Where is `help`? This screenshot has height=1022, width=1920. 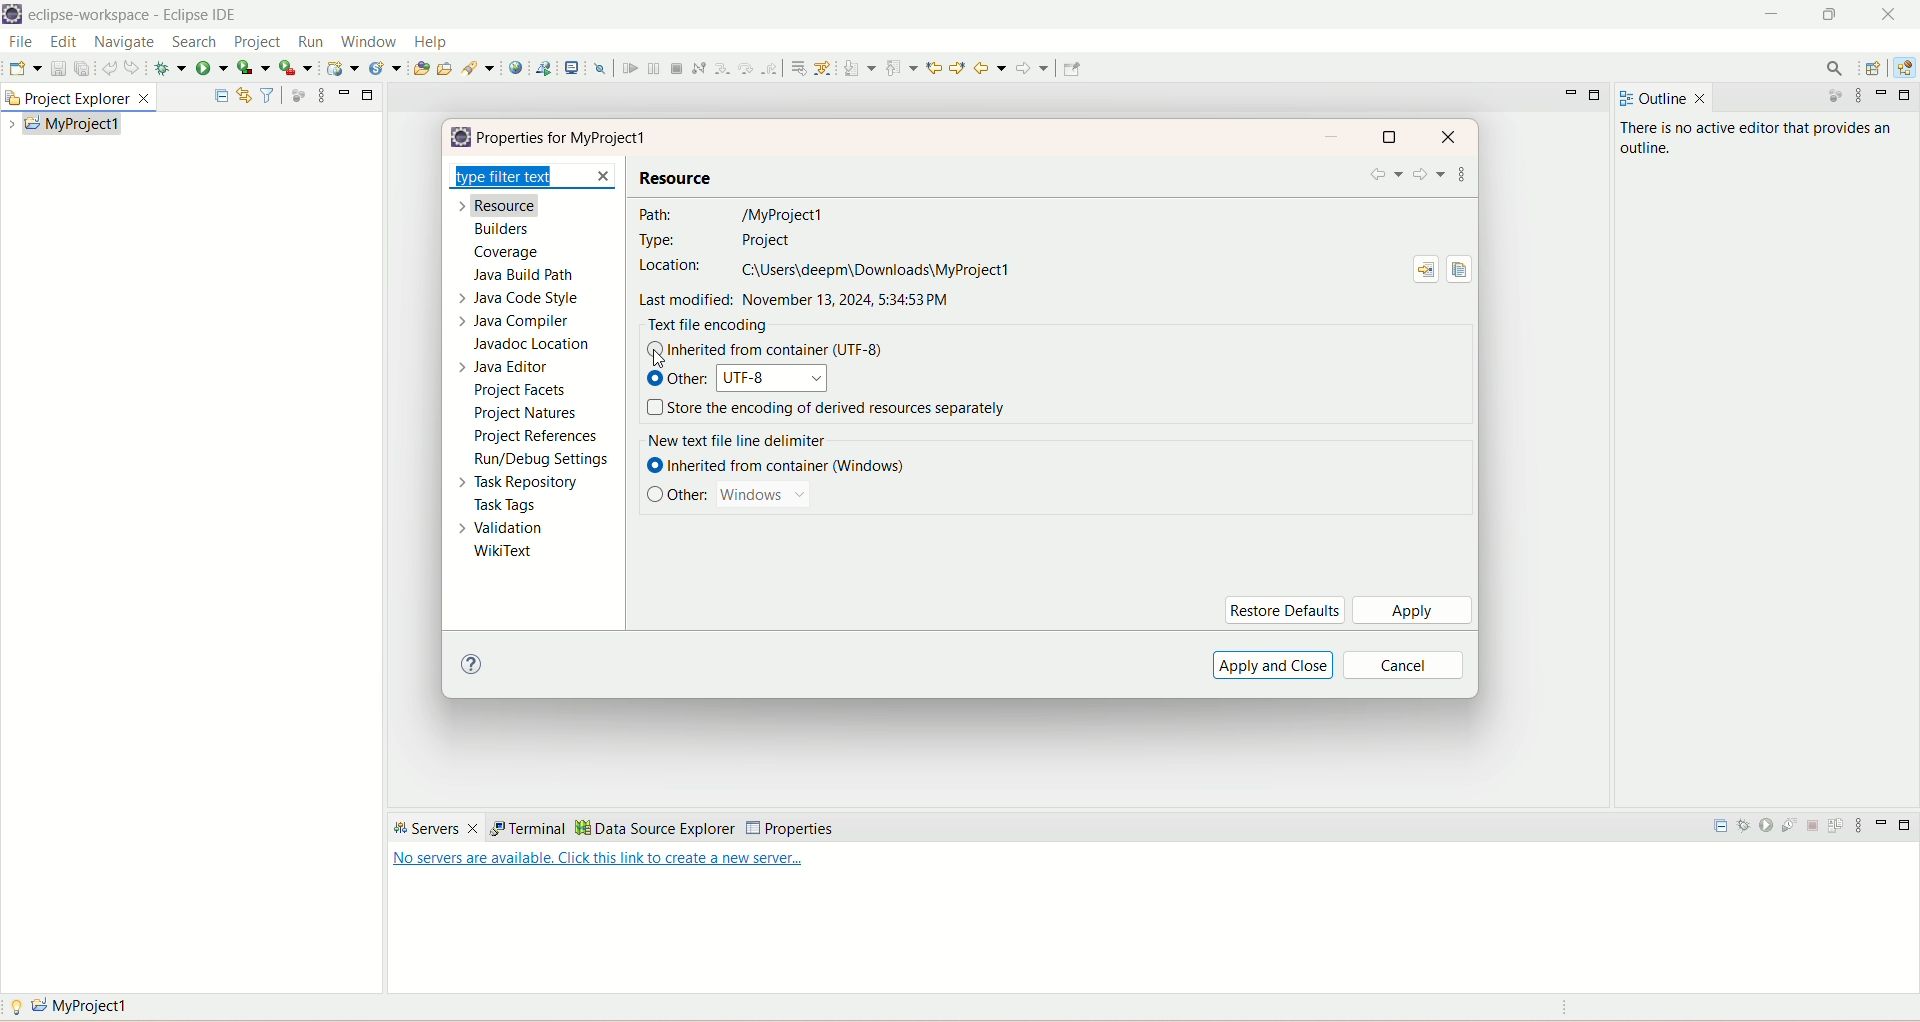
help is located at coordinates (429, 42).